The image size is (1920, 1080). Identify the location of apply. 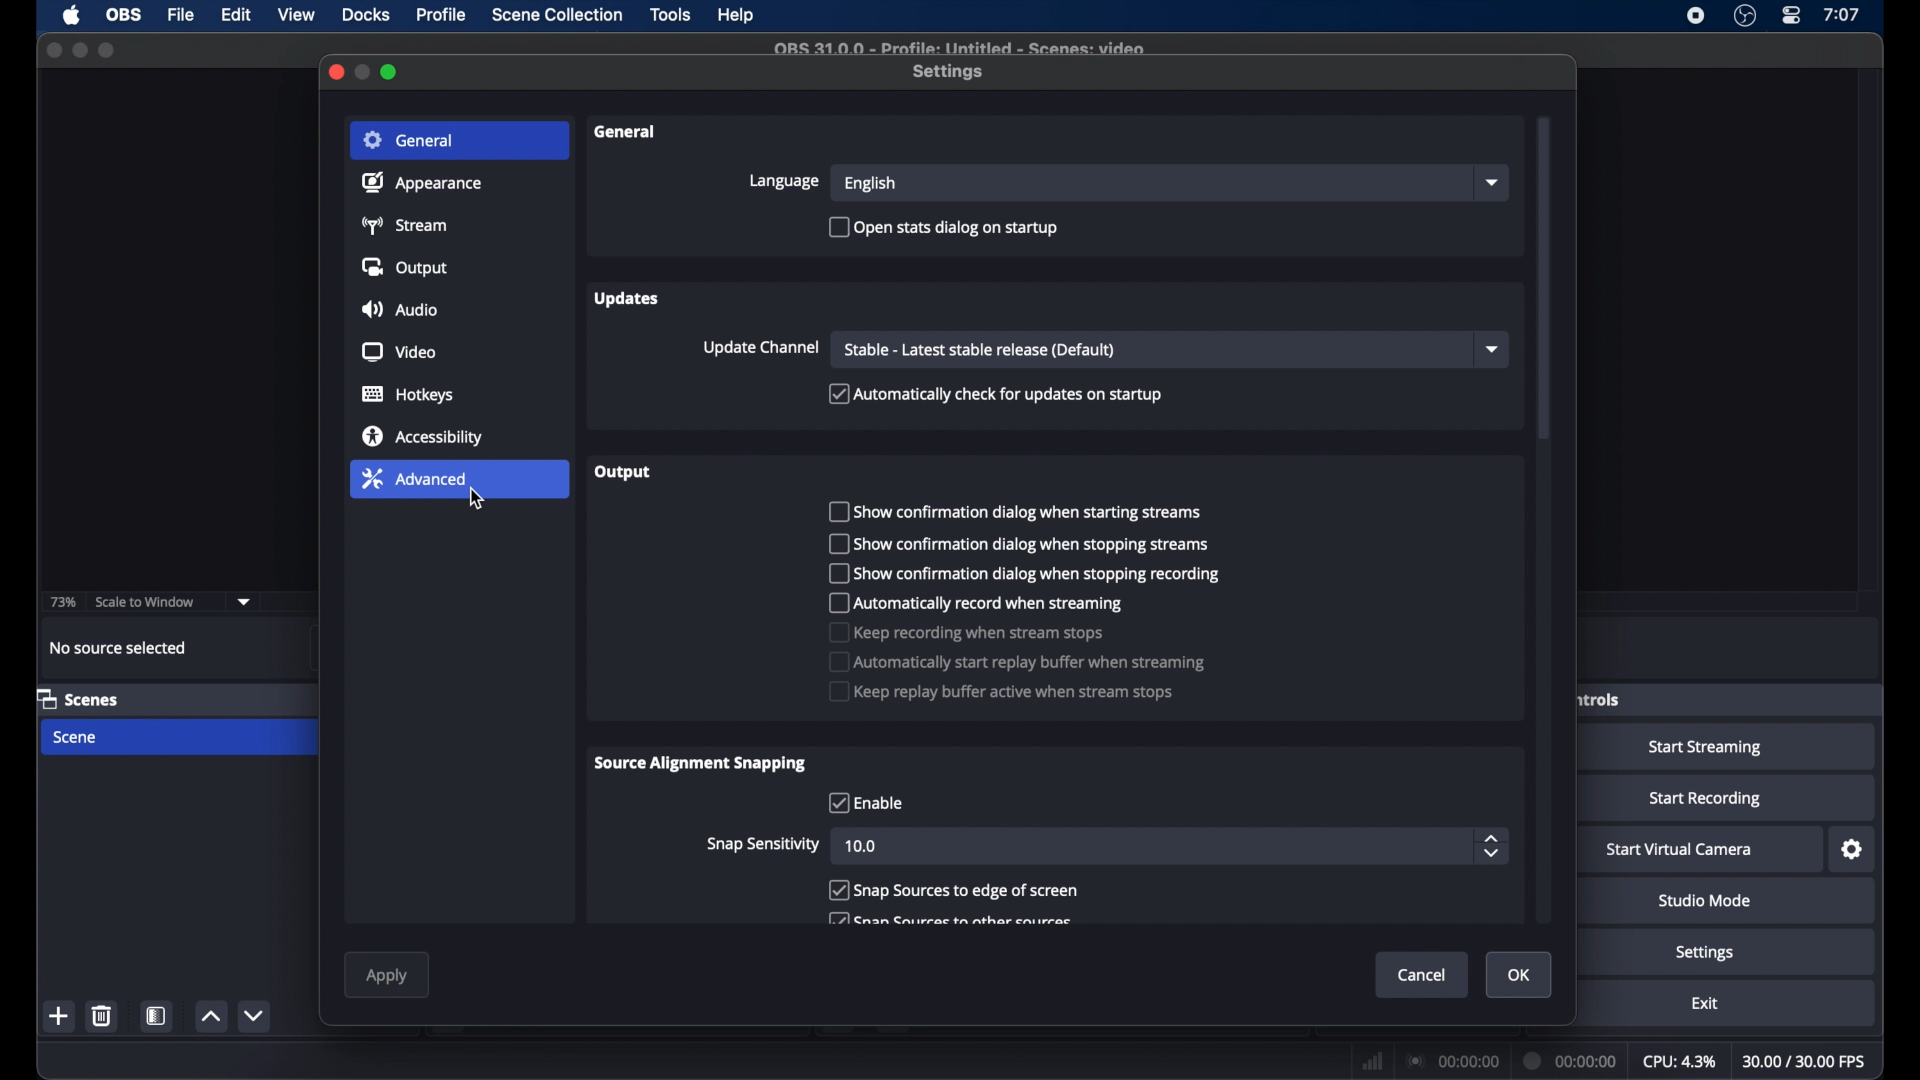
(388, 976).